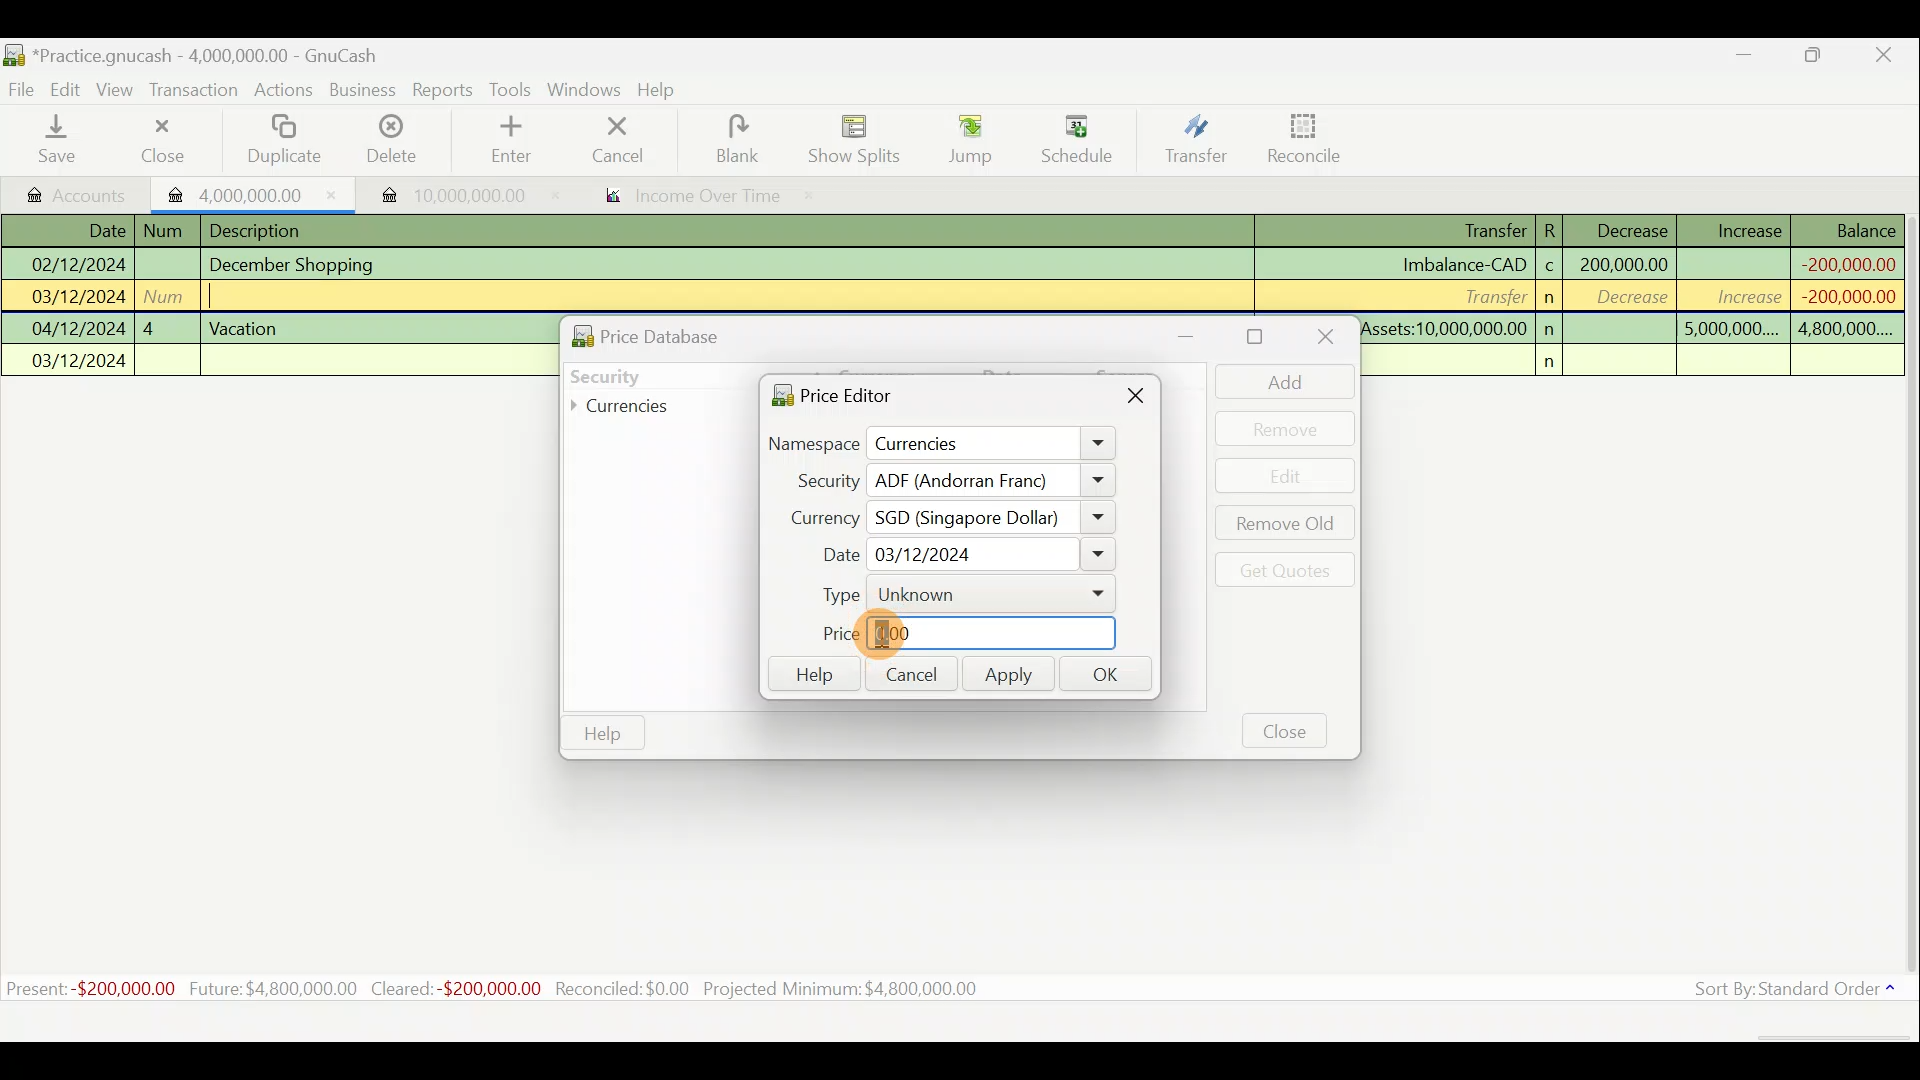 The height and width of the screenshot is (1080, 1920). Describe the element at coordinates (603, 734) in the screenshot. I see `Help` at that location.